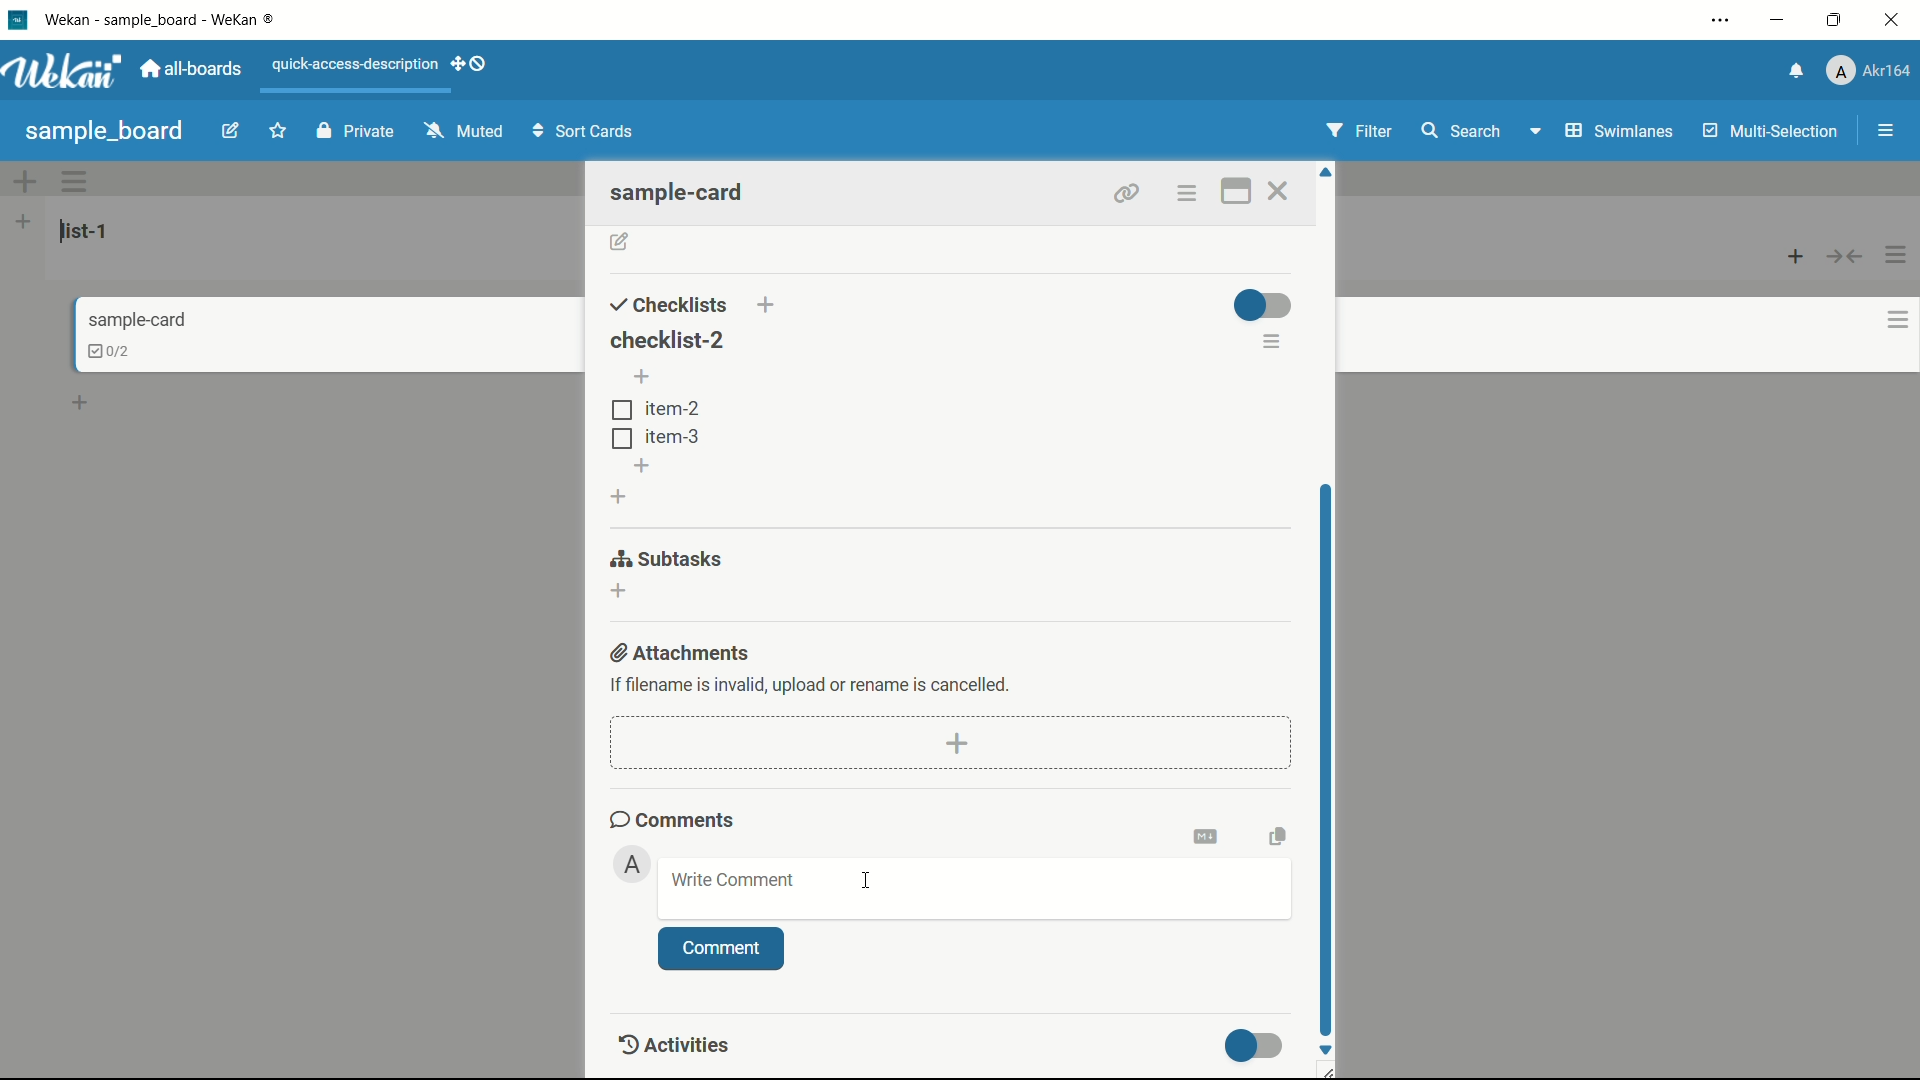 This screenshot has width=1920, height=1080. I want to click on convert to markdown, so click(1209, 834).